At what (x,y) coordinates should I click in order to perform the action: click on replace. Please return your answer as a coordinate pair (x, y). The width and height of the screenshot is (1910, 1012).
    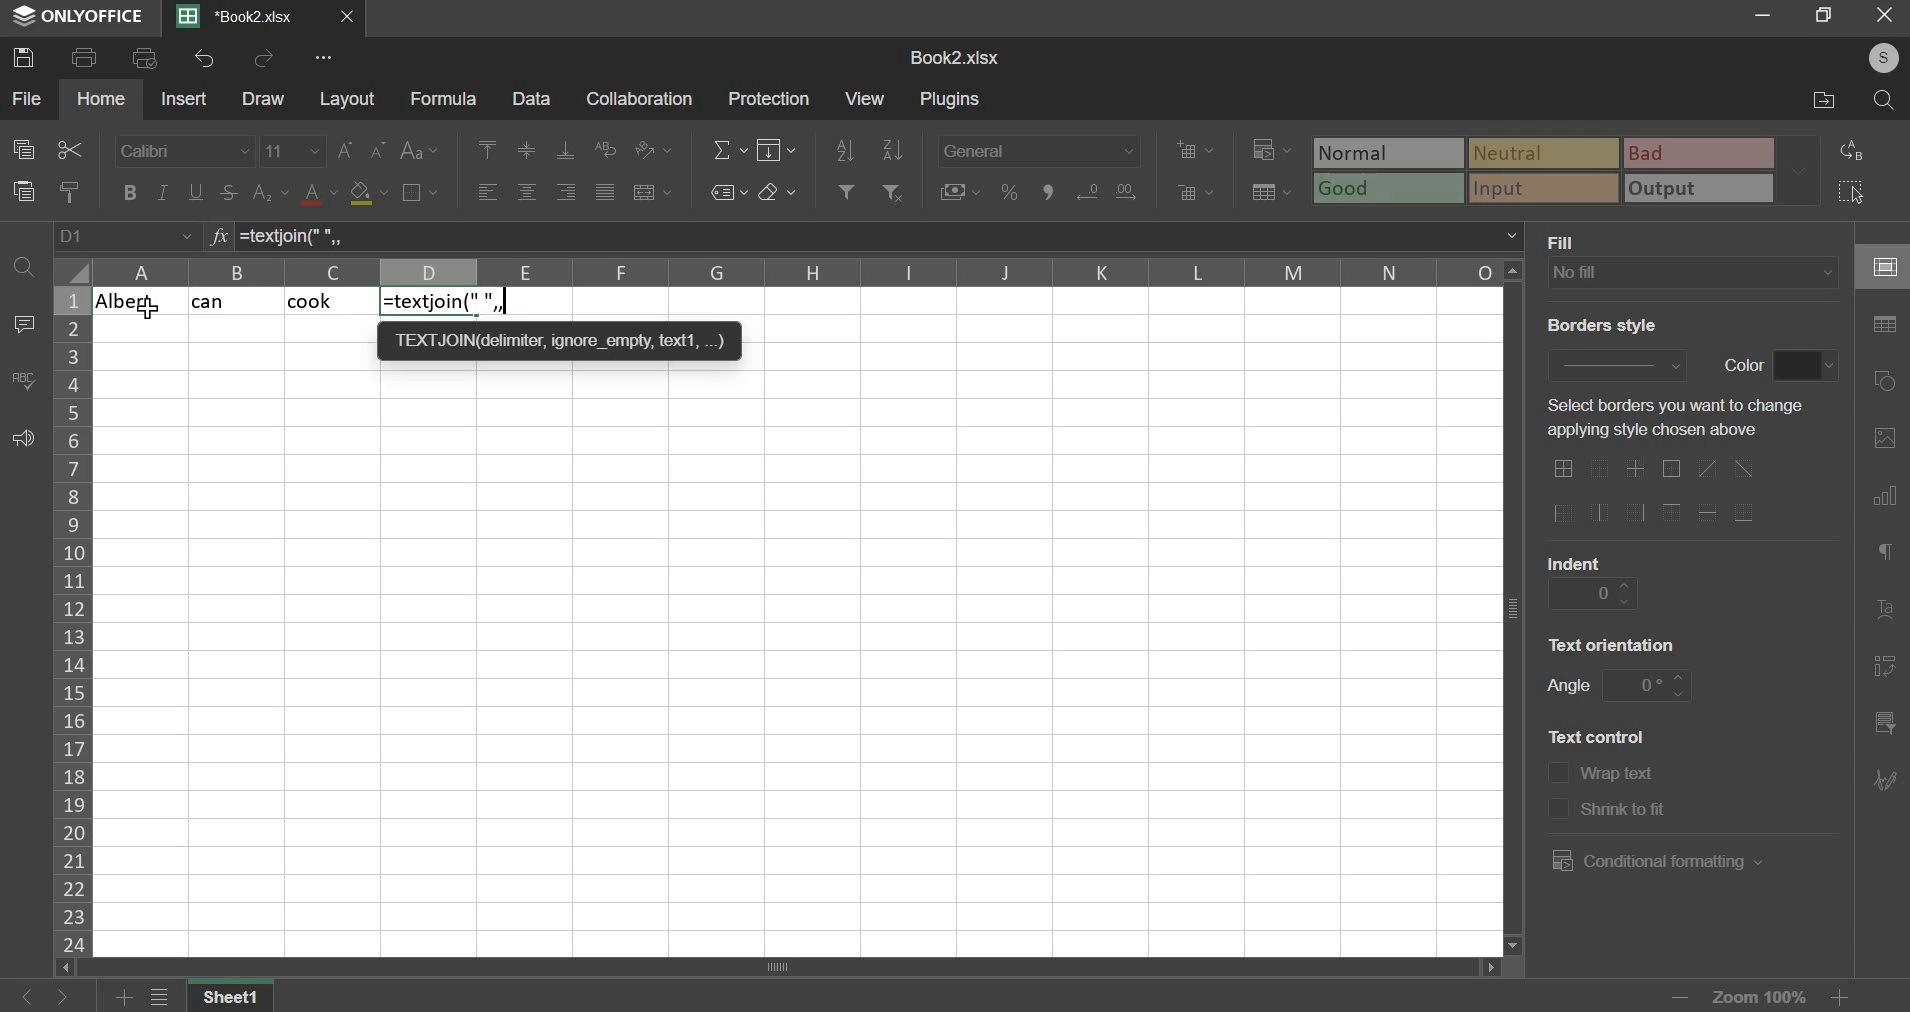
    Looking at the image, I should click on (1858, 150).